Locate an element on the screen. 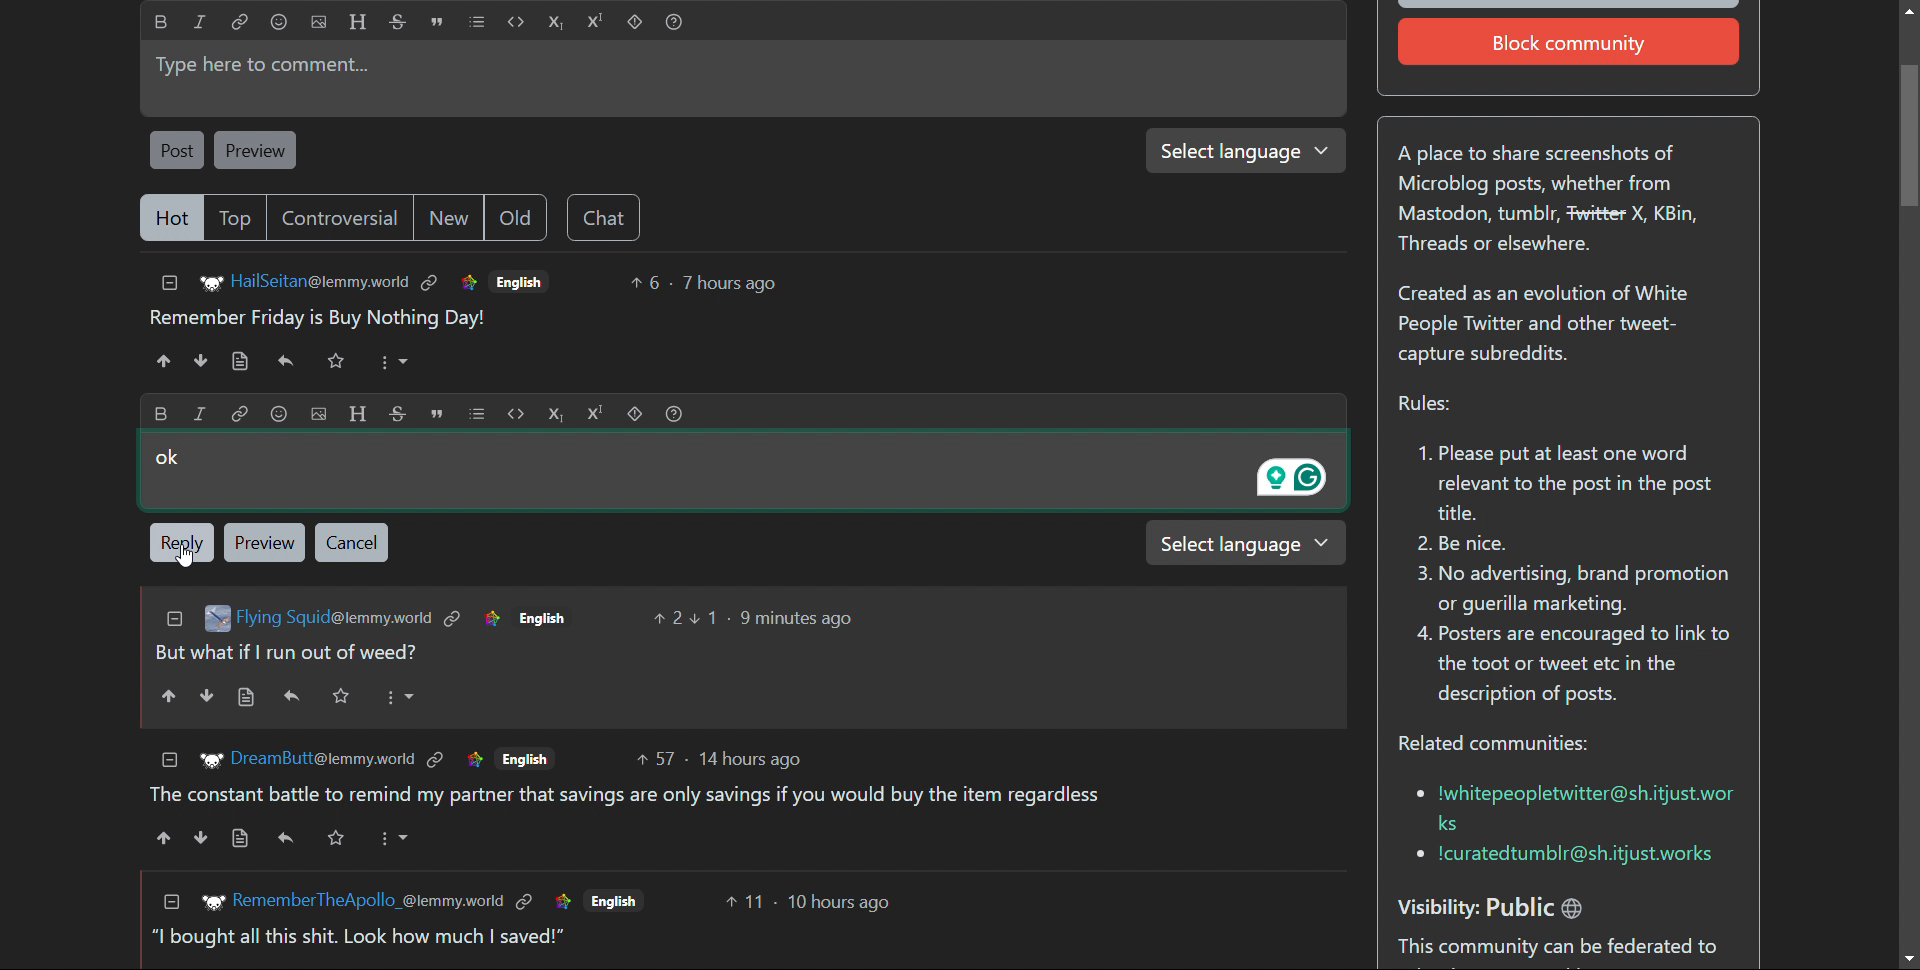 The width and height of the screenshot is (1920, 970). preview is located at coordinates (254, 150).